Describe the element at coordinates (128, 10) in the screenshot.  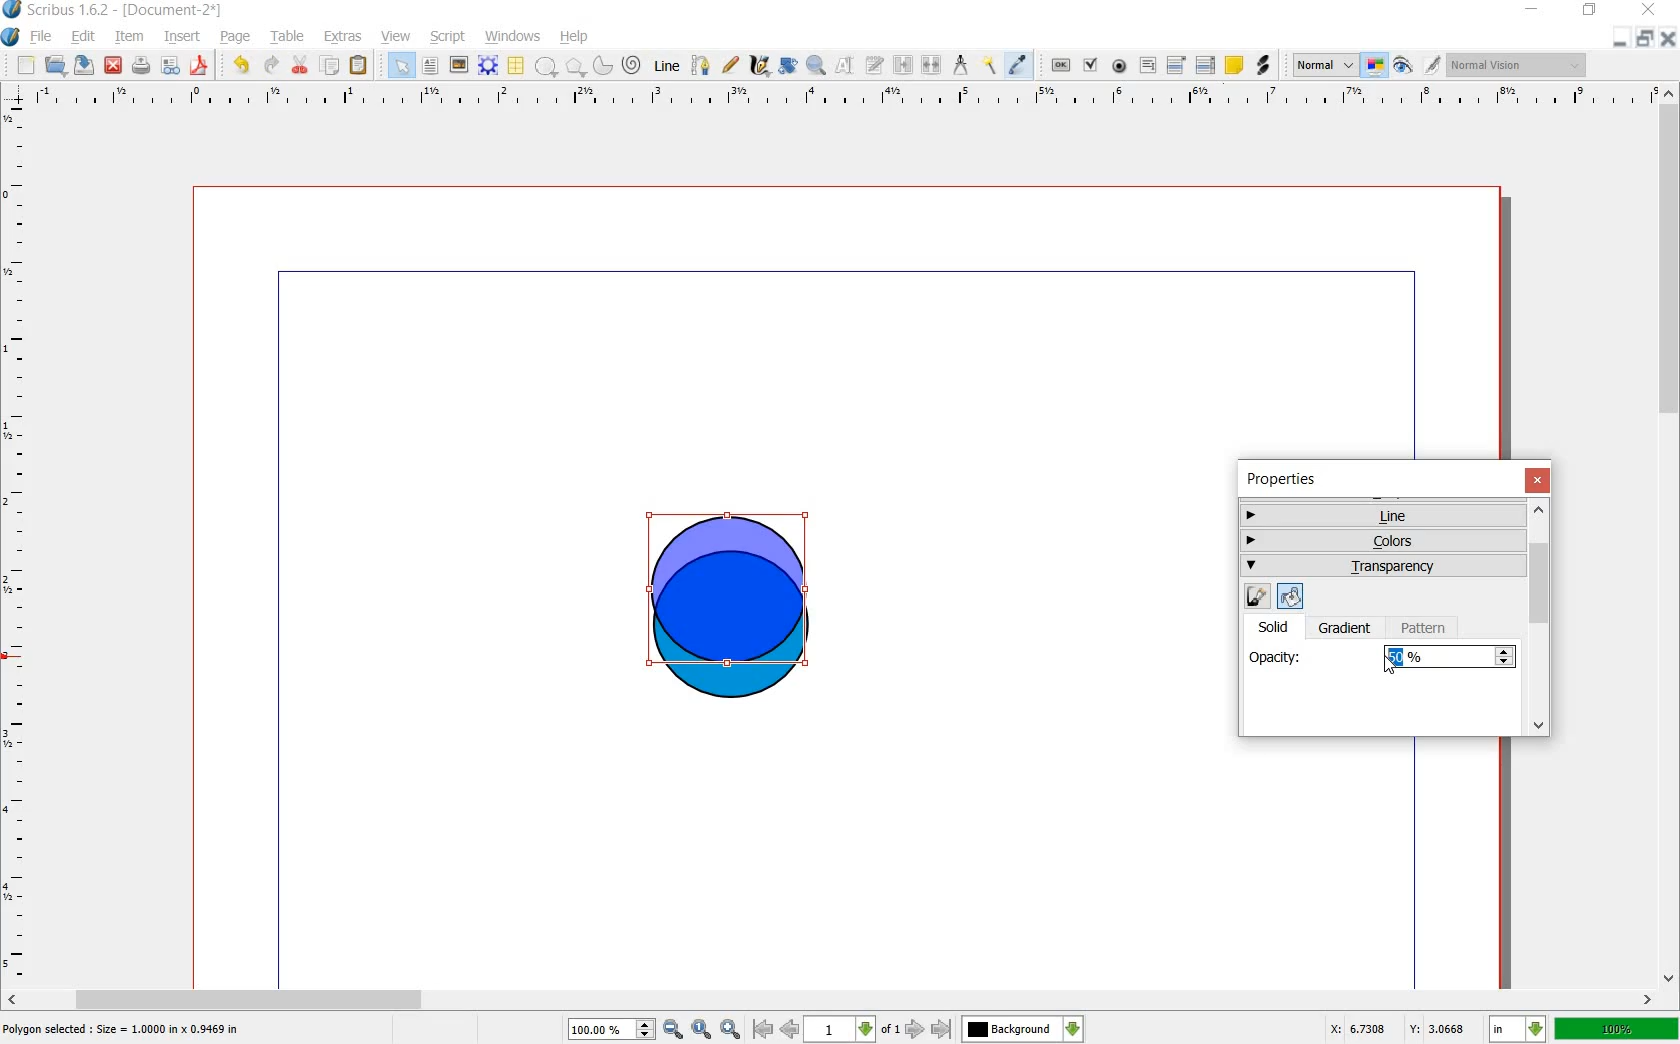
I see `scribus 1.6.2 - [document-2*]` at that location.